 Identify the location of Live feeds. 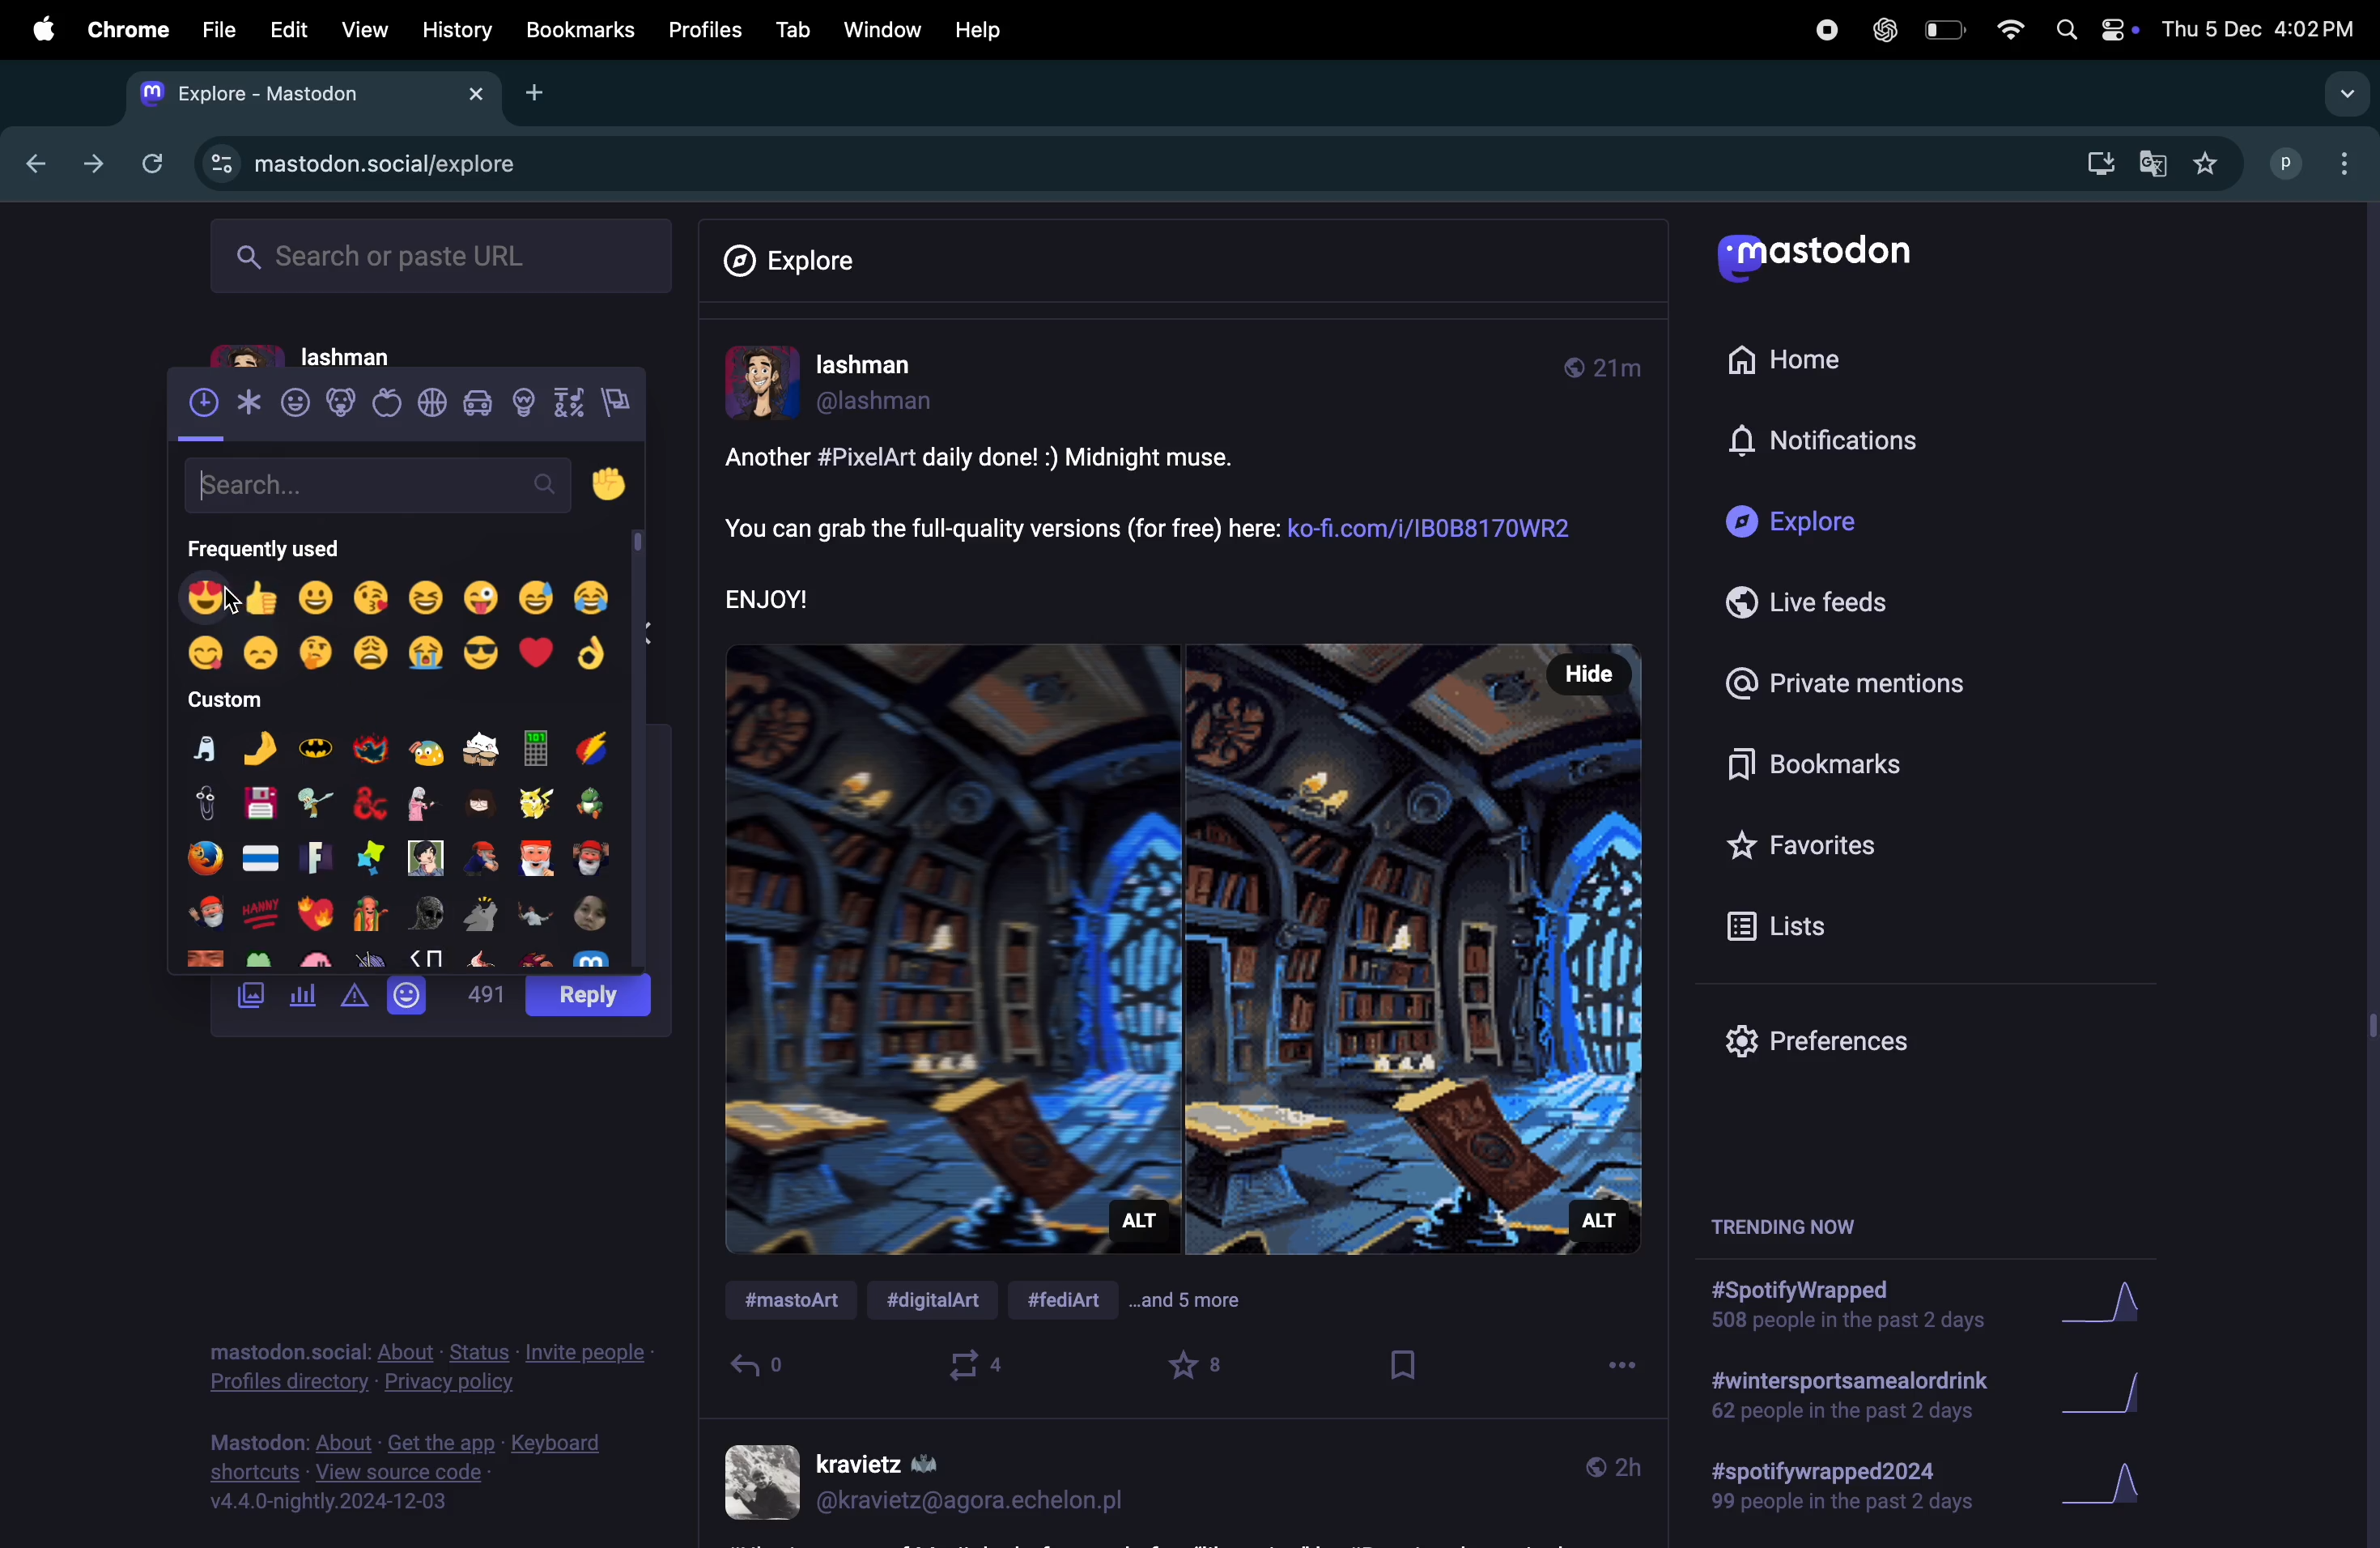
(1842, 603).